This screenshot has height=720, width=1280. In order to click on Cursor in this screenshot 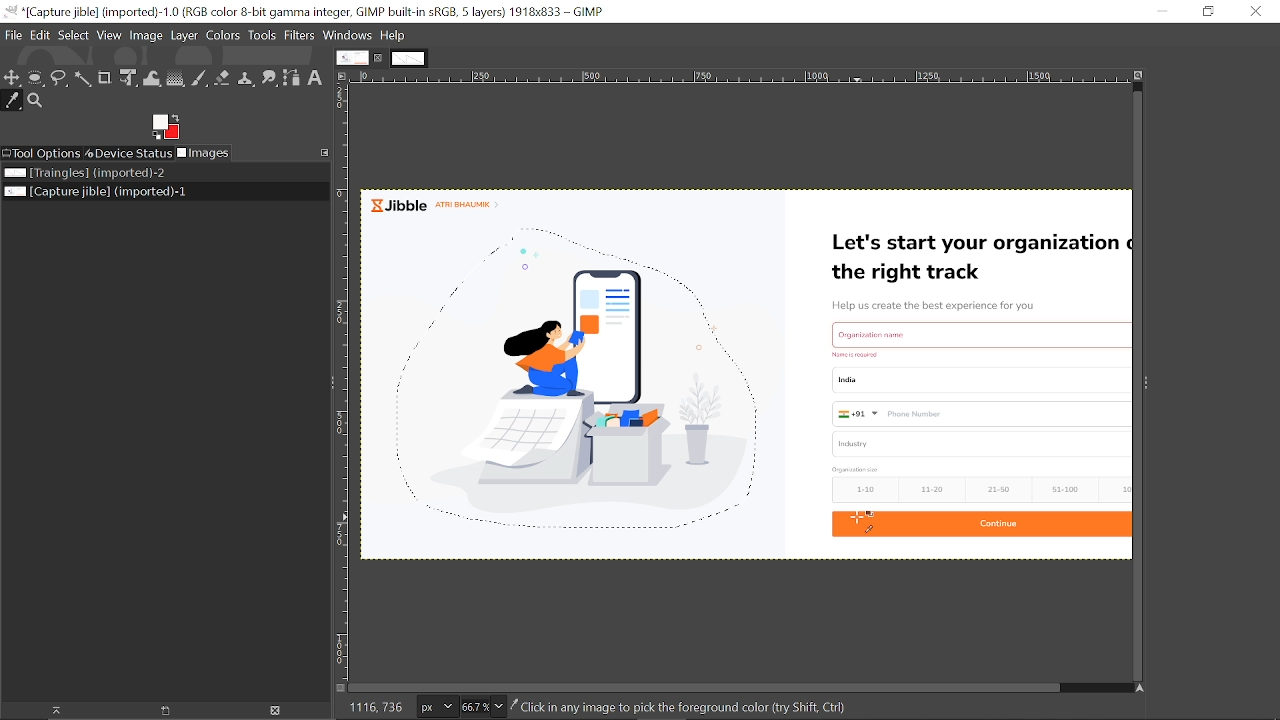, I will do `click(864, 522)`.